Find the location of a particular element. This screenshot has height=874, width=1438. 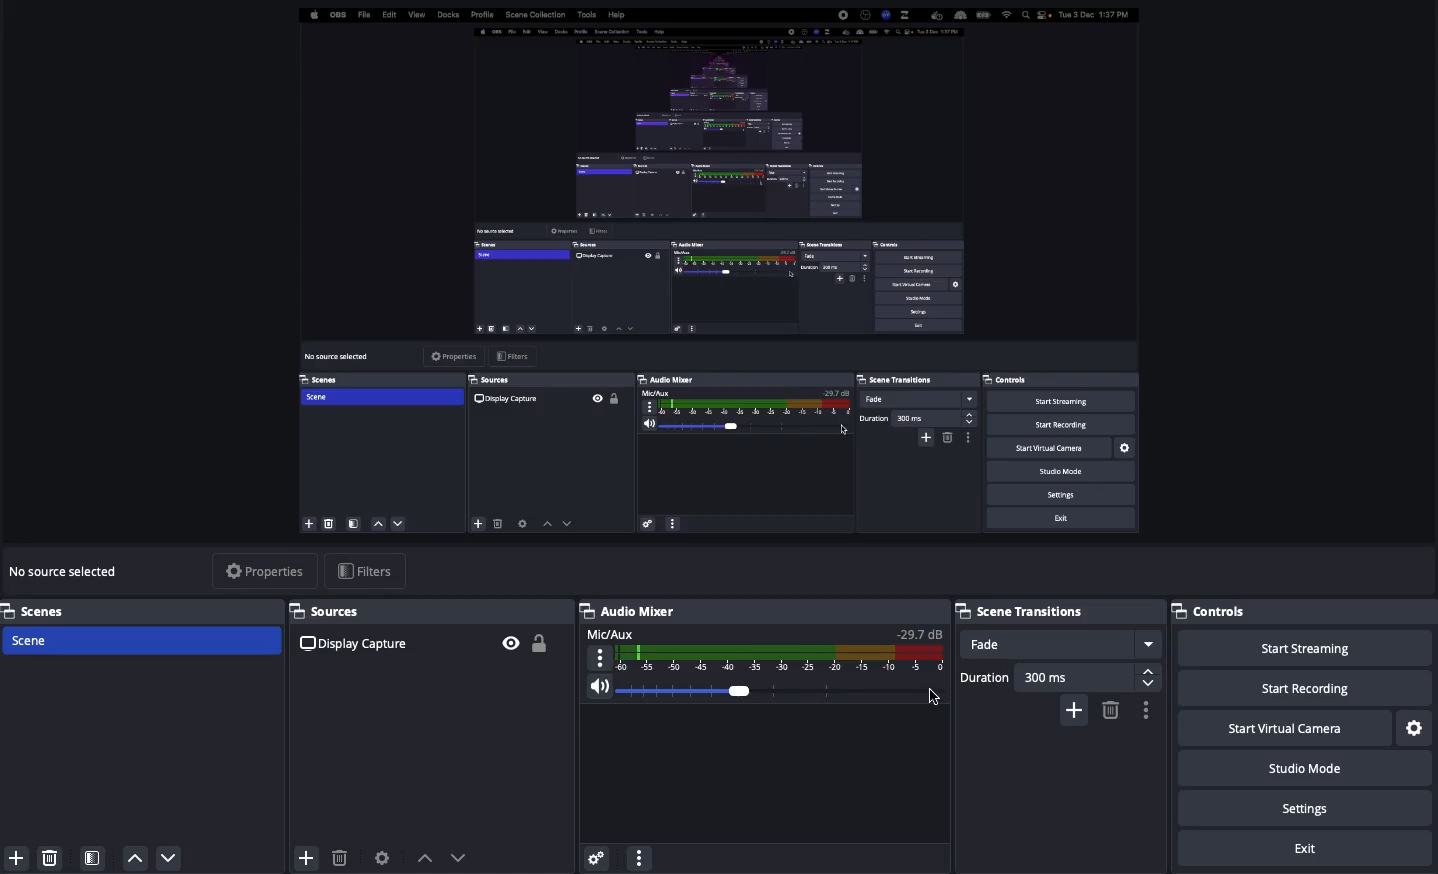

Remove is located at coordinates (1112, 709).